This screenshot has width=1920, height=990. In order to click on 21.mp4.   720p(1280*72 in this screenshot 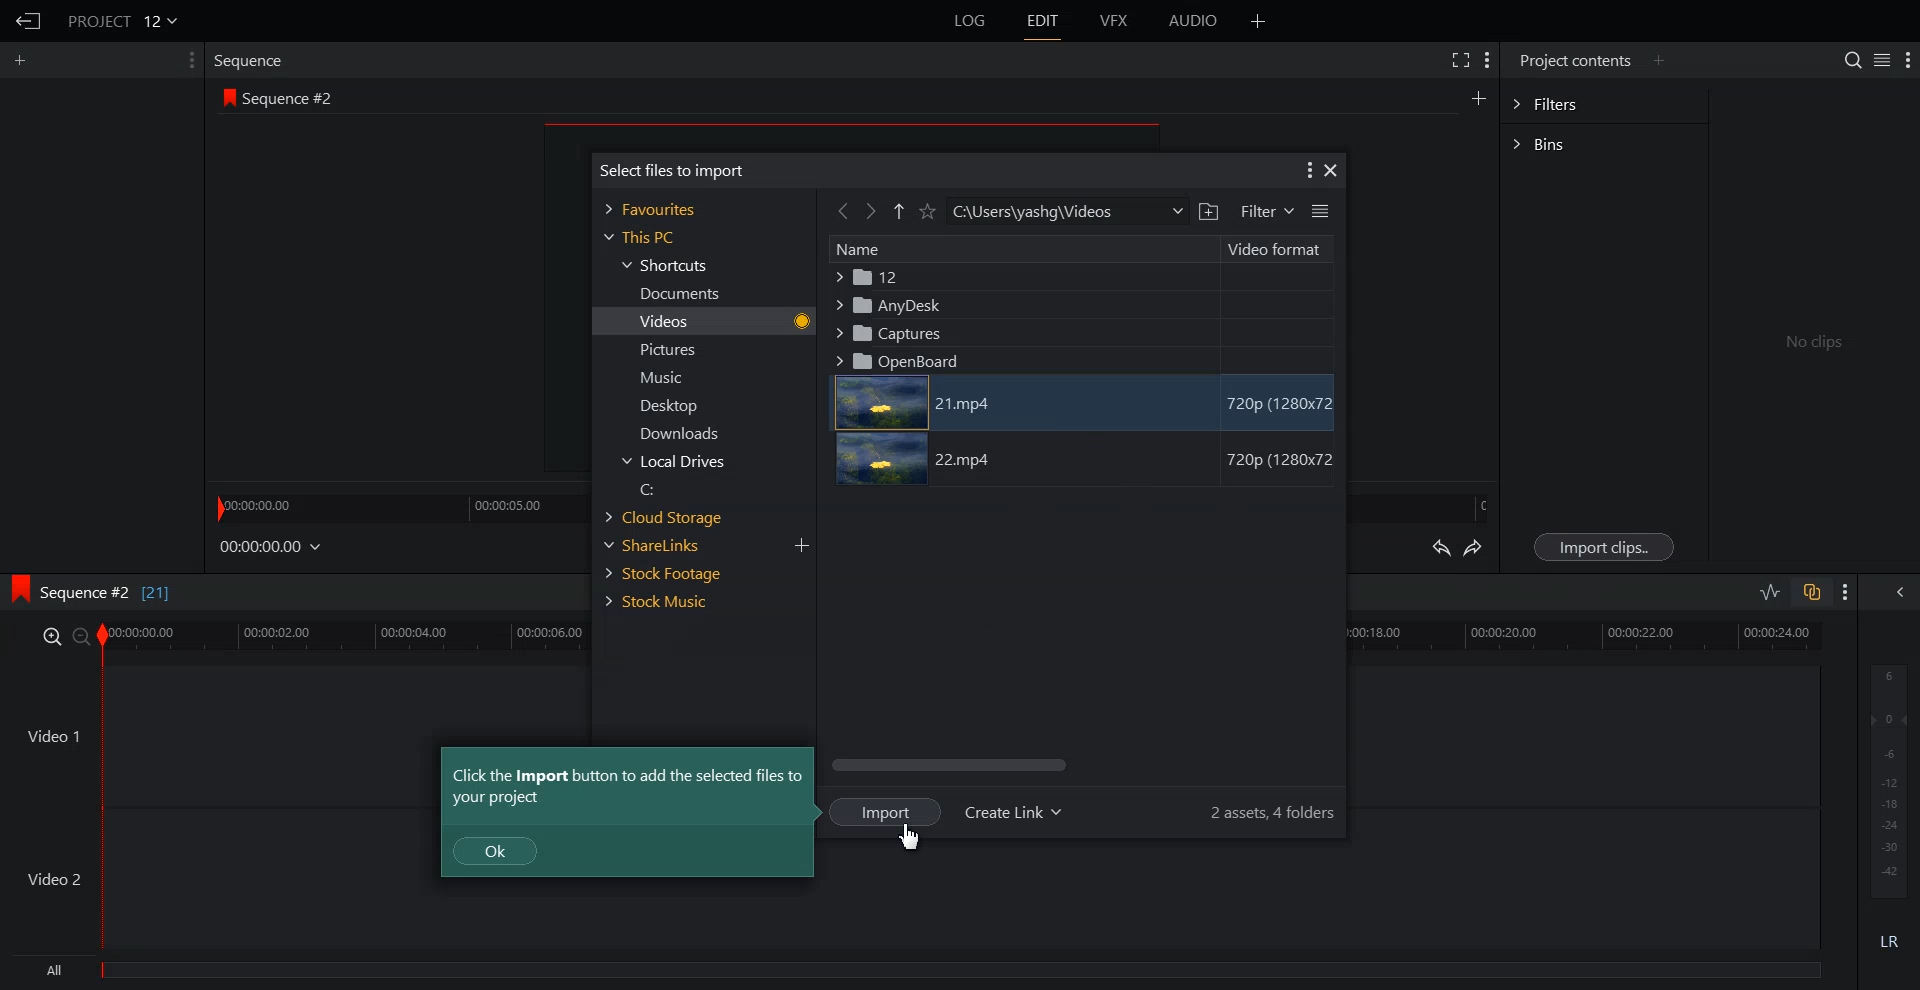, I will do `click(1086, 402)`.